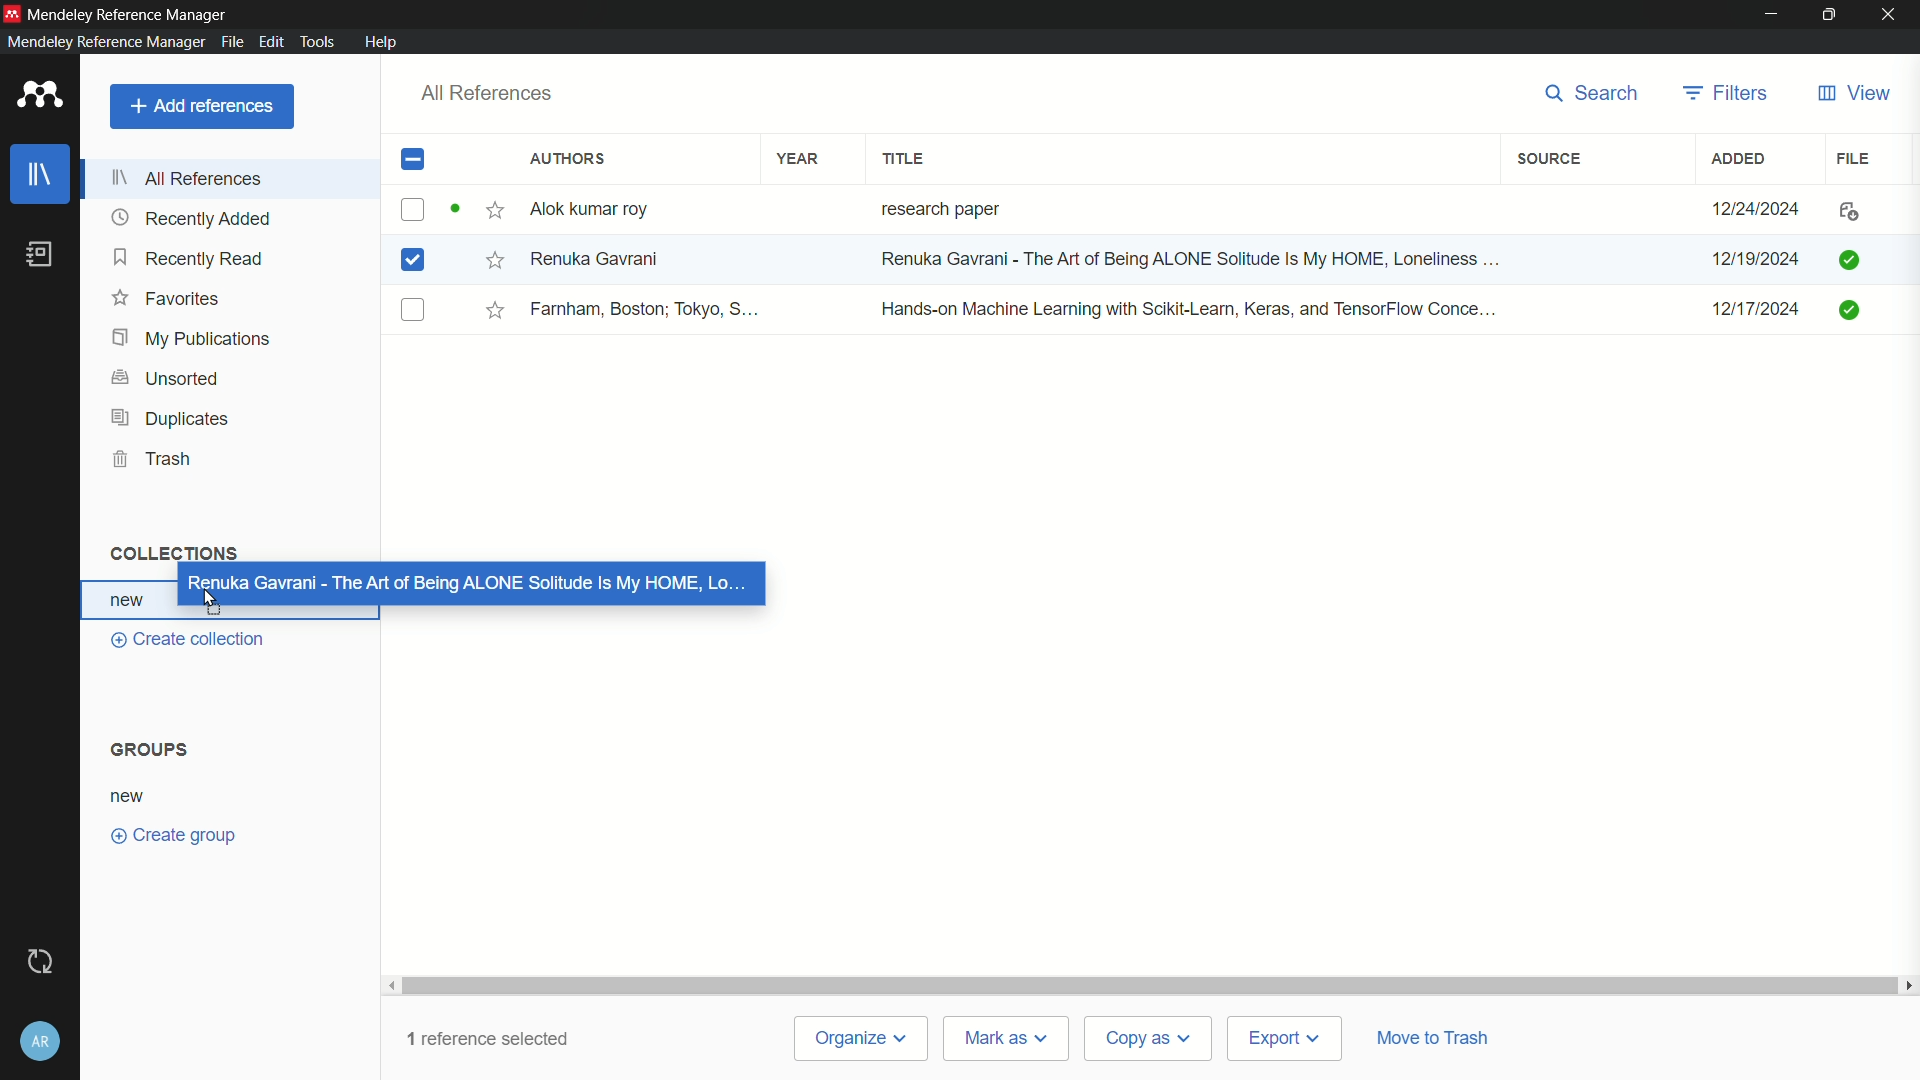 This screenshot has height=1080, width=1920. I want to click on sync, so click(41, 961).